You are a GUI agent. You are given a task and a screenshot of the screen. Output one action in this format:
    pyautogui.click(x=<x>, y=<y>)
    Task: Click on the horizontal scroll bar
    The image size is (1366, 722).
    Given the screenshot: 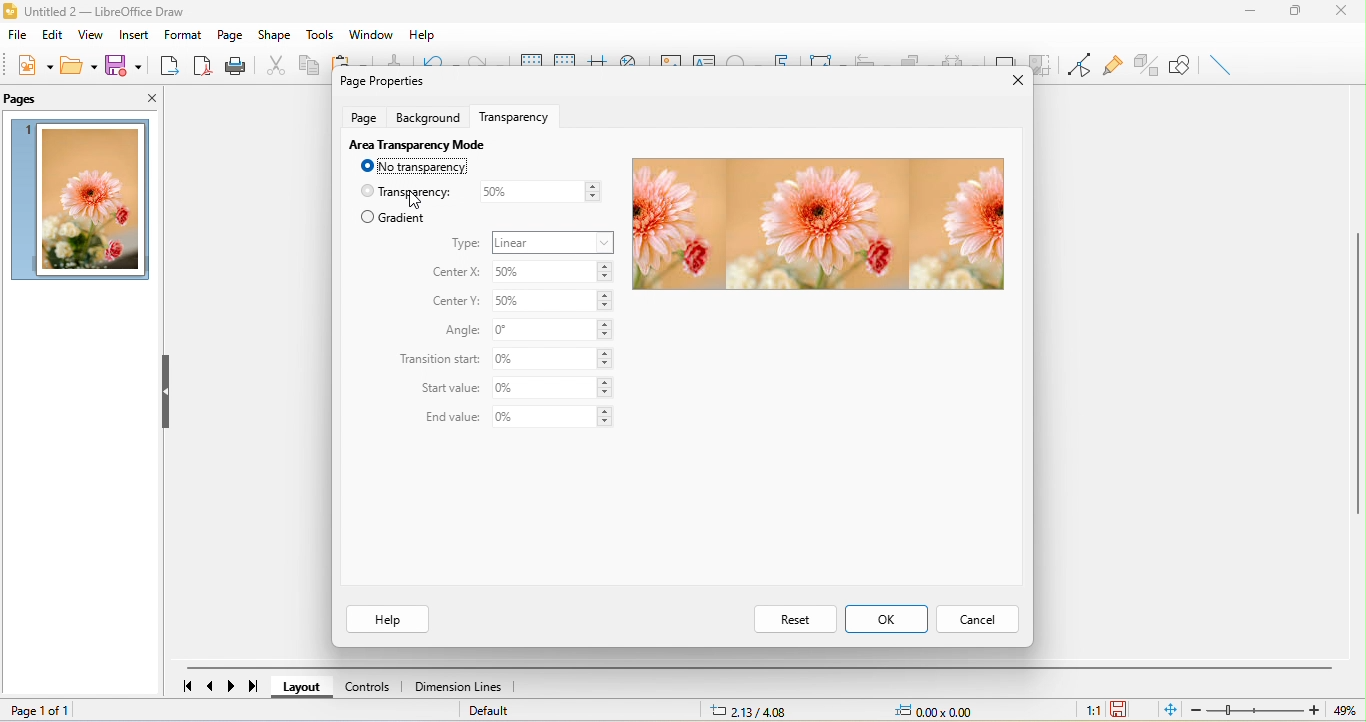 What is the action you would take?
    pyautogui.click(x=759, y=668)
    